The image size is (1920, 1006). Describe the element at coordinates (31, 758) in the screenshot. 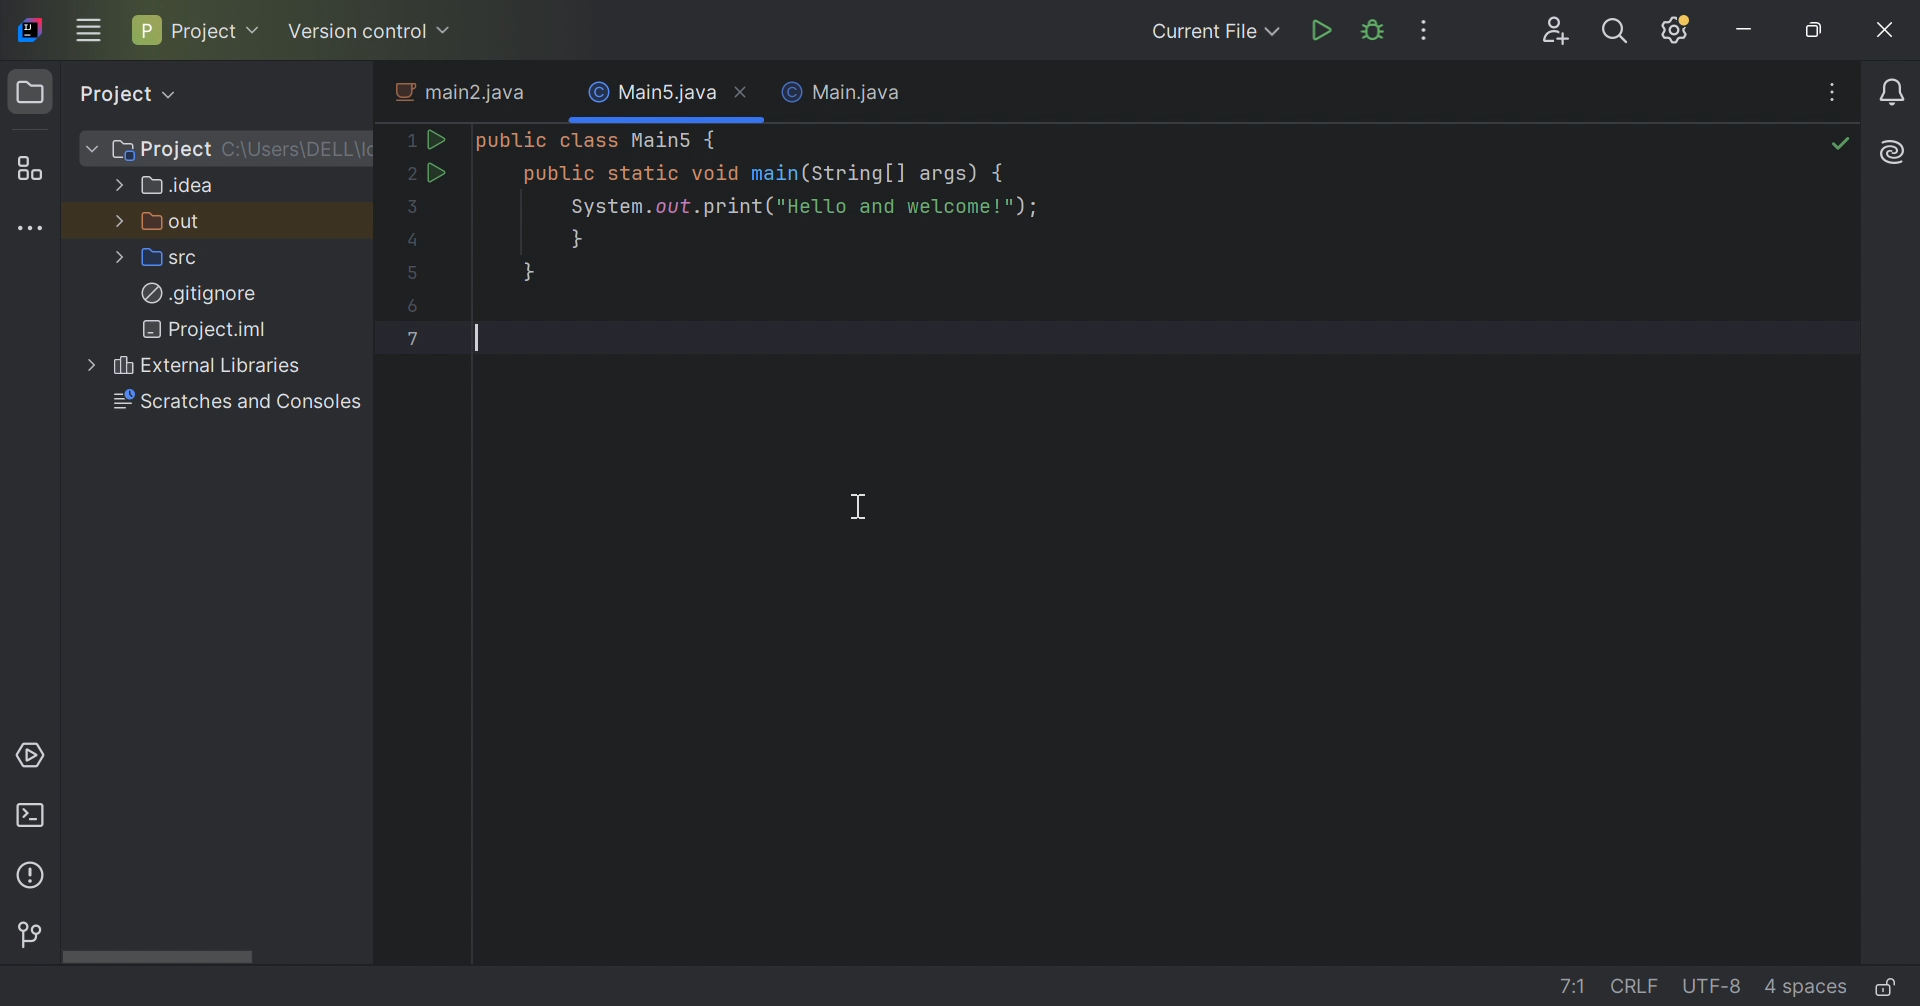

I see `Services` at that location.